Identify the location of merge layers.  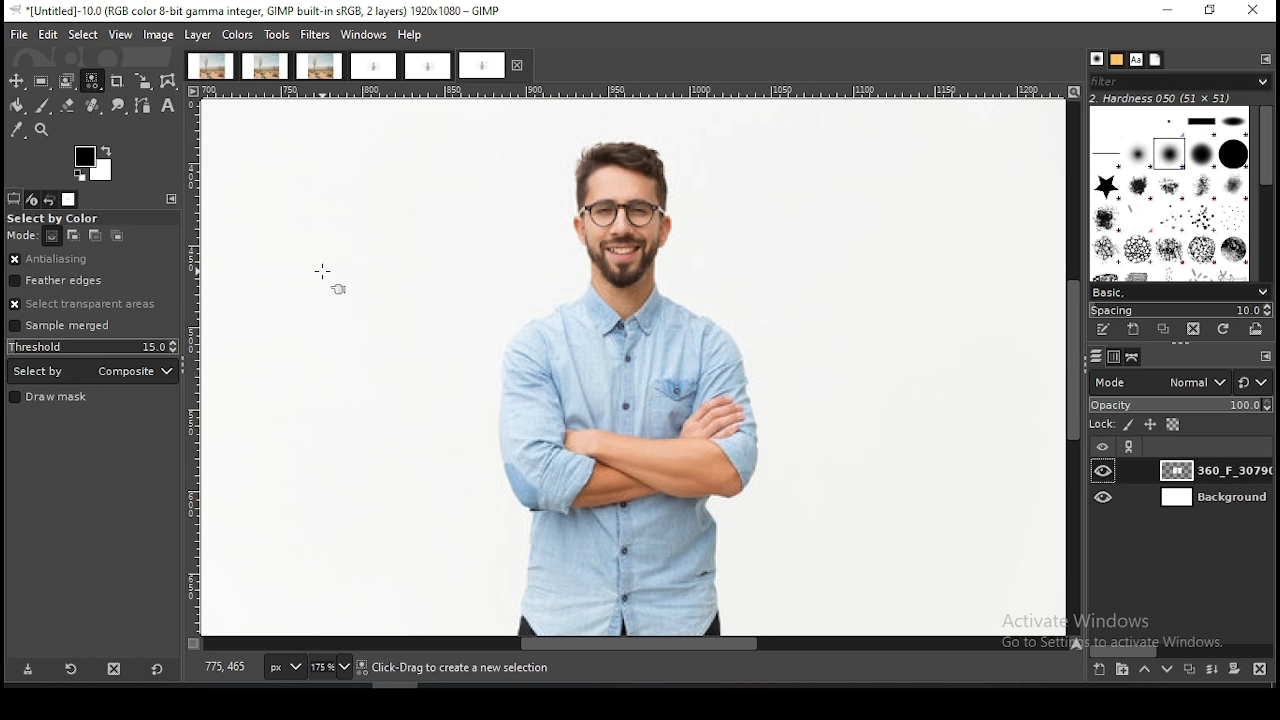
(1212, 668).